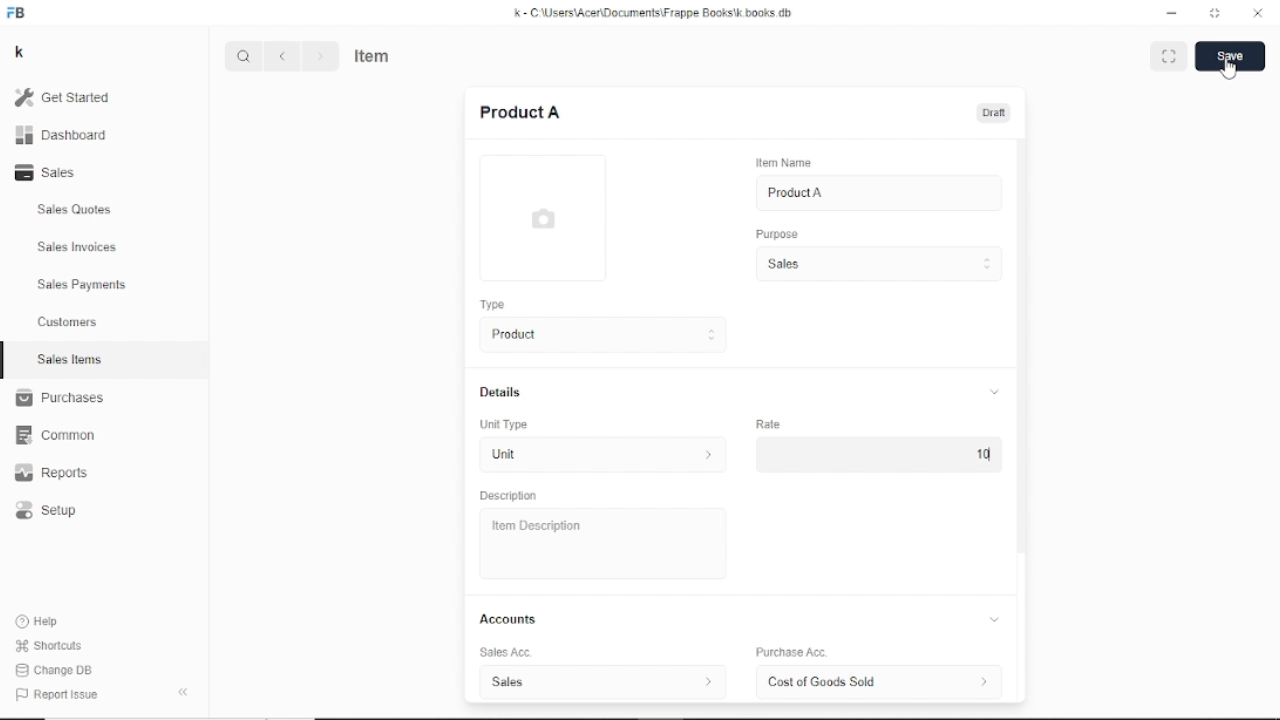  What do you see at coordinates (505, 425) in the screenshot?
I see `Unit Type` at bounding box center [505, 425].